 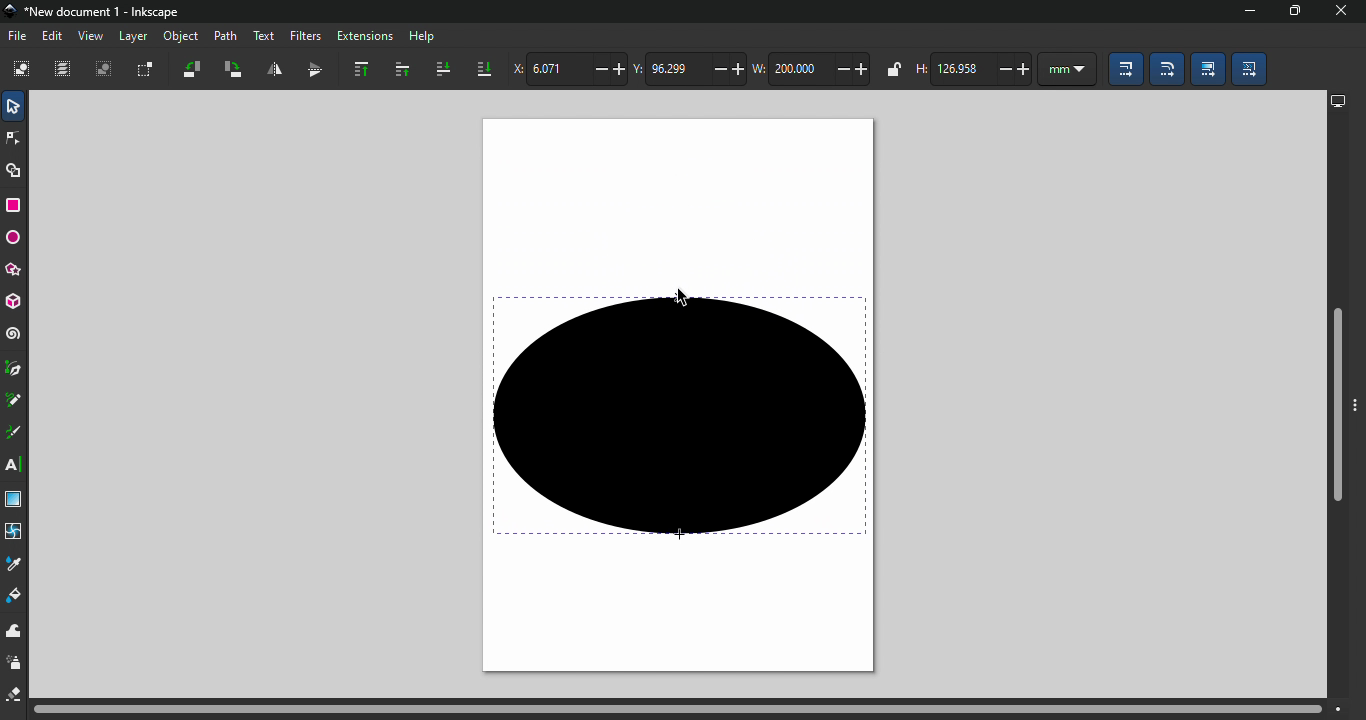 What do you see at coordinates (15, 567) in the screenshot?
I see `dropper tool` at bounding box center [15, 567].